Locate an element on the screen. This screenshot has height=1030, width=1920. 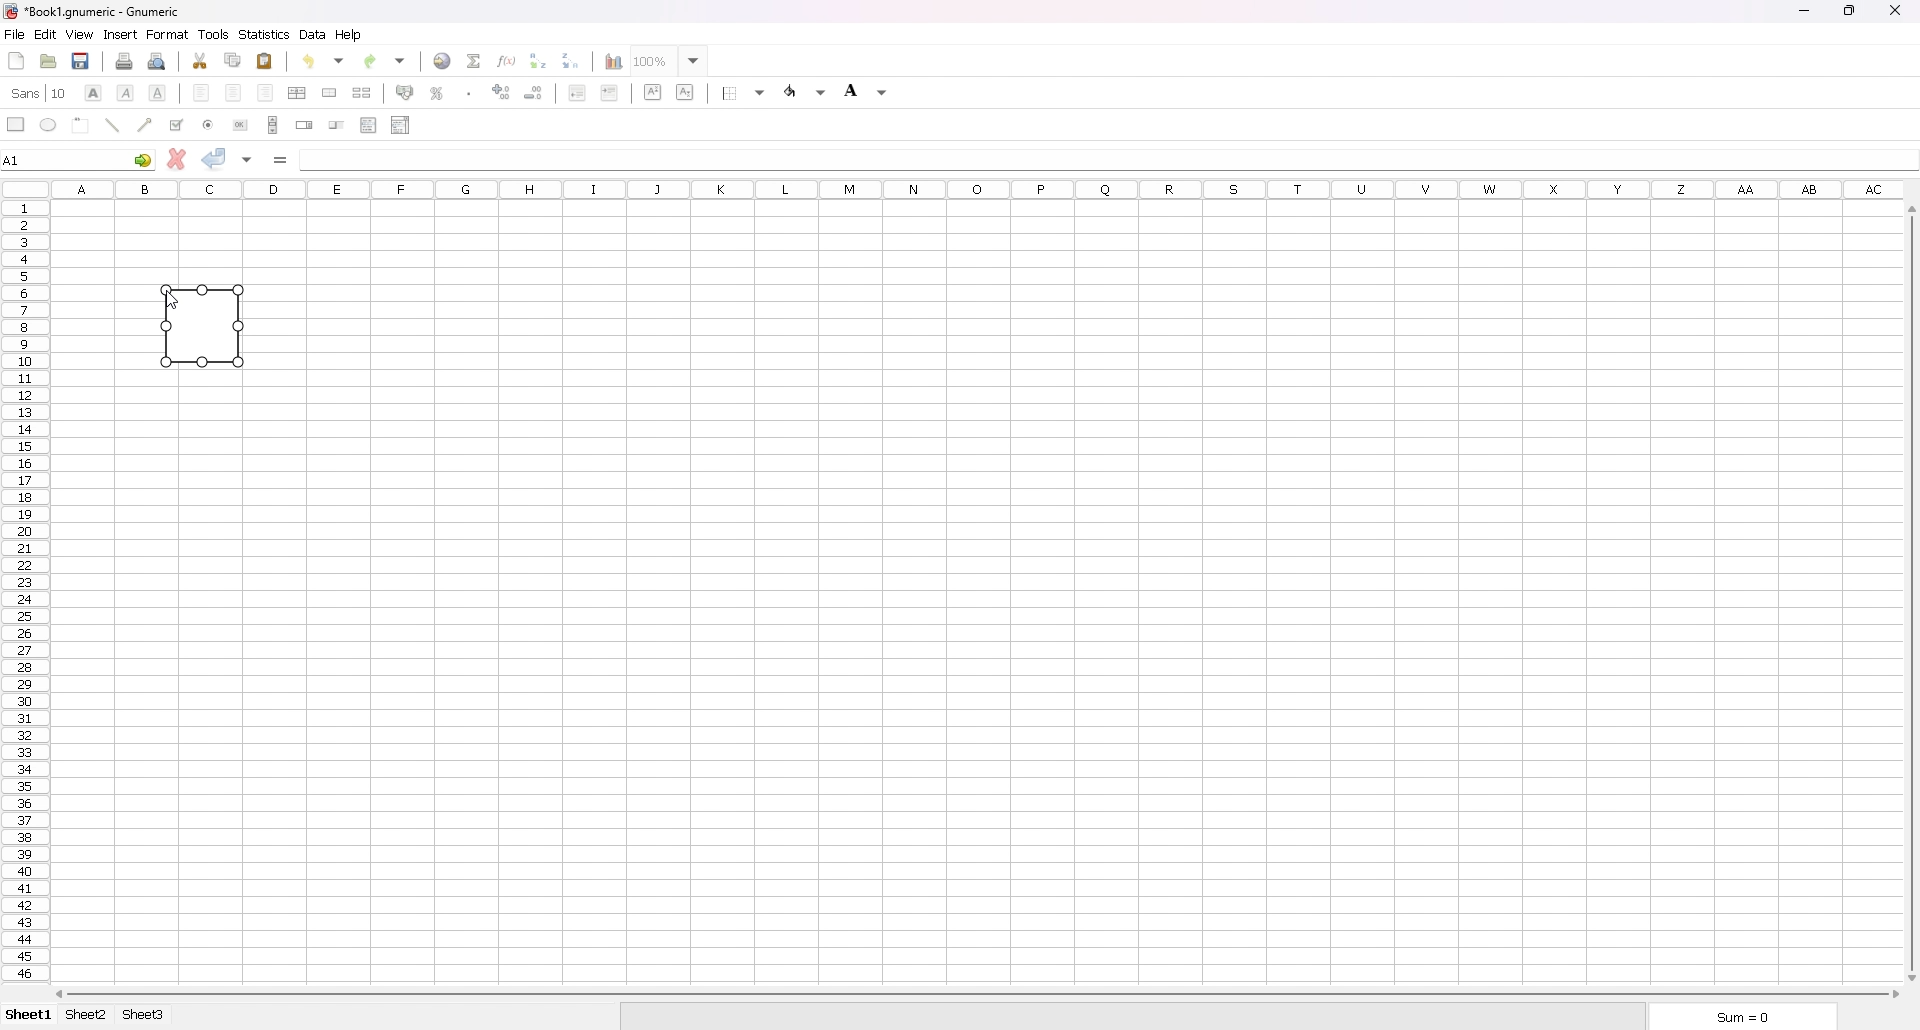
format is located at coordinates (169, 33).